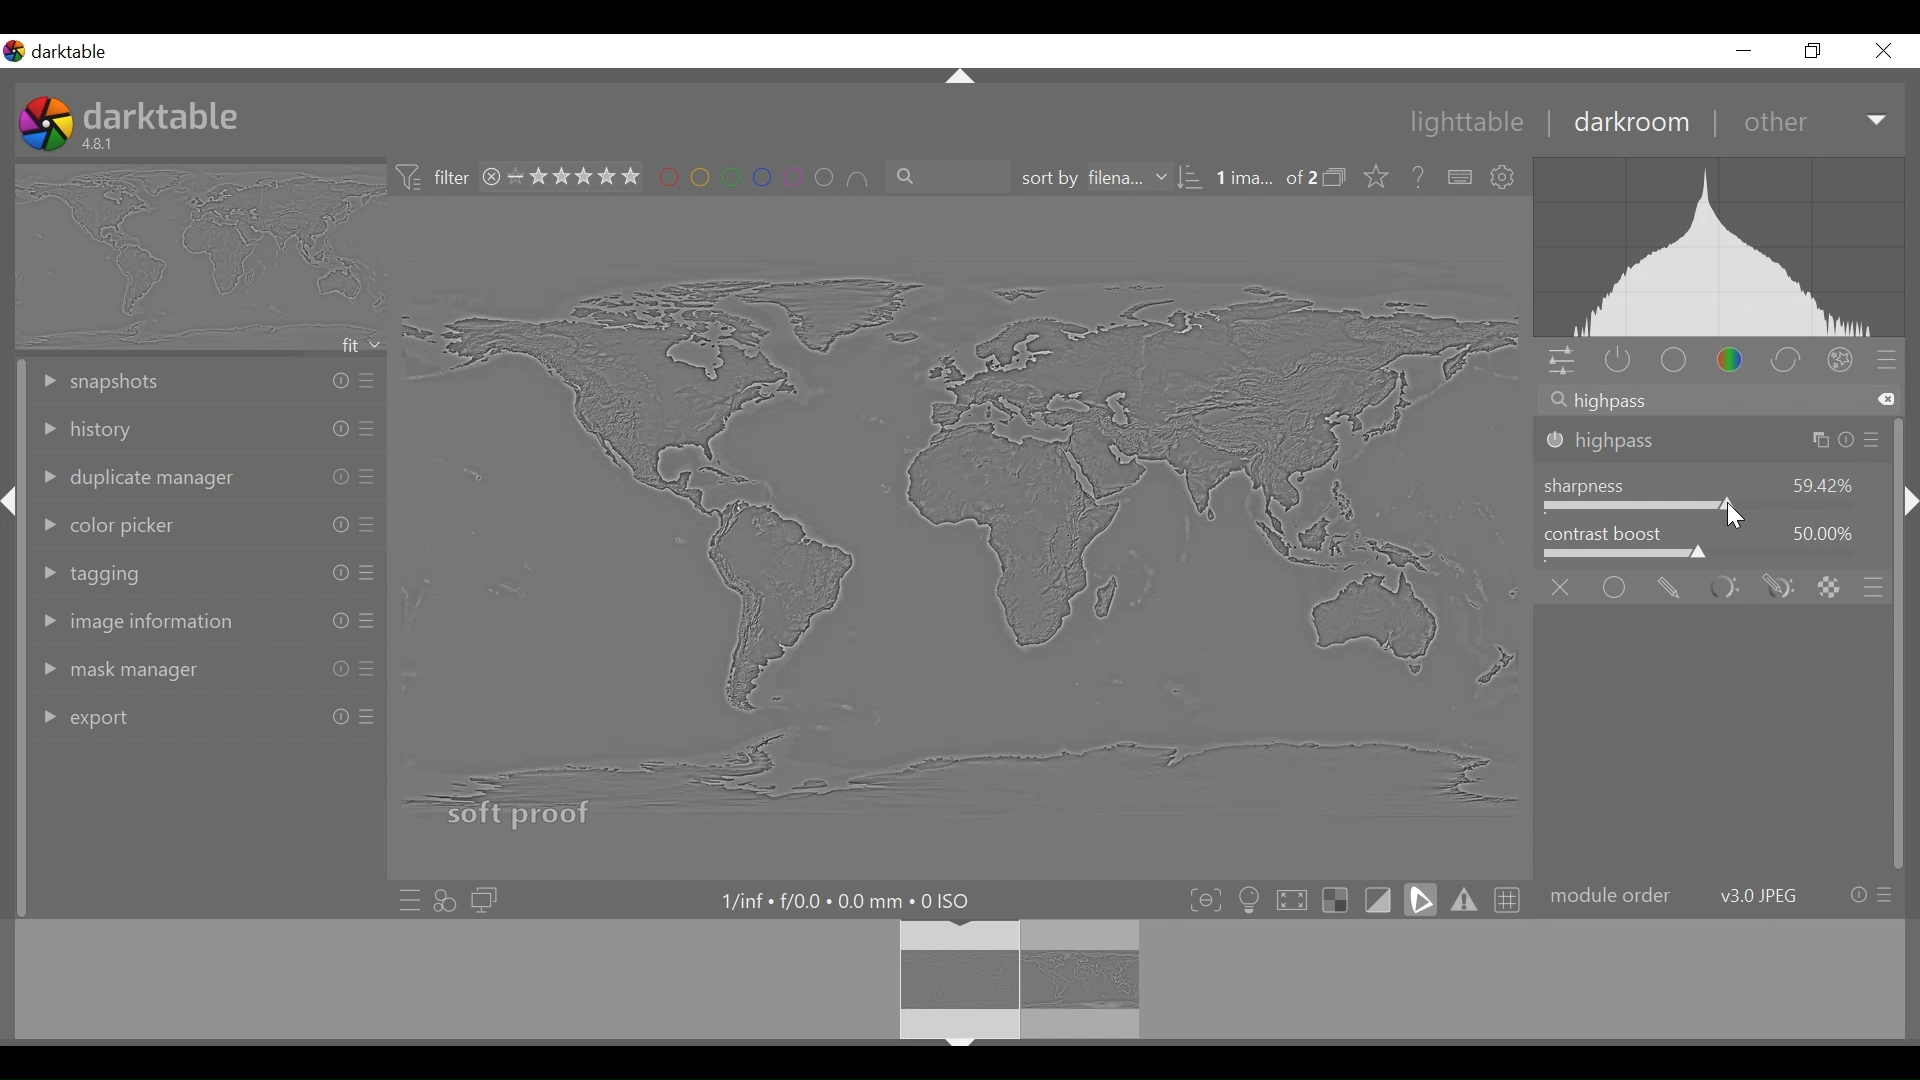 Image resolution: width=1920 pixels, height=1080 pixels. Describe the element at coordinates (764, 174) in the screenshot. I see `filter by image color label` at that location.